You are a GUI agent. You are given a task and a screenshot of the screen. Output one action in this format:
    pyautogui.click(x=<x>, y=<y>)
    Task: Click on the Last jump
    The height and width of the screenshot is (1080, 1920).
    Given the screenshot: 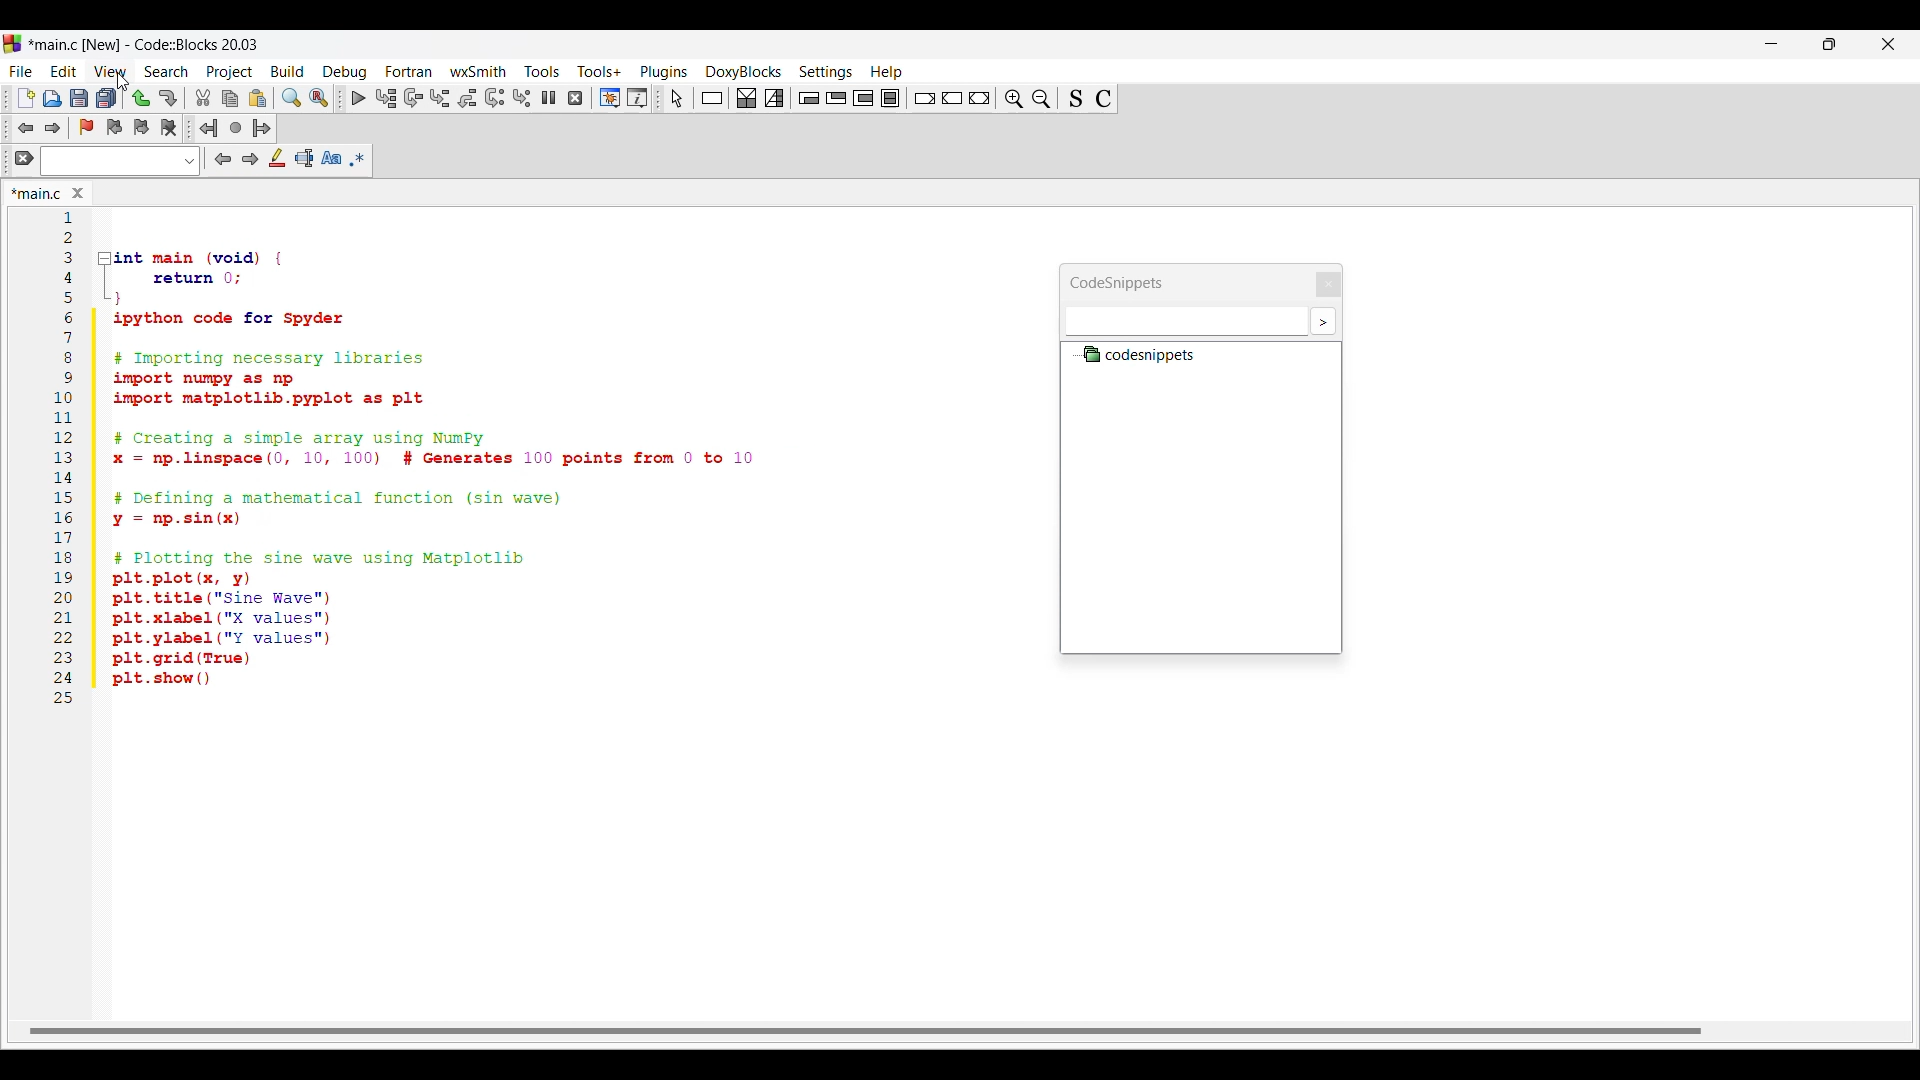 What is the action you would take?
    pyautogui.click(x=236, y=128)
    